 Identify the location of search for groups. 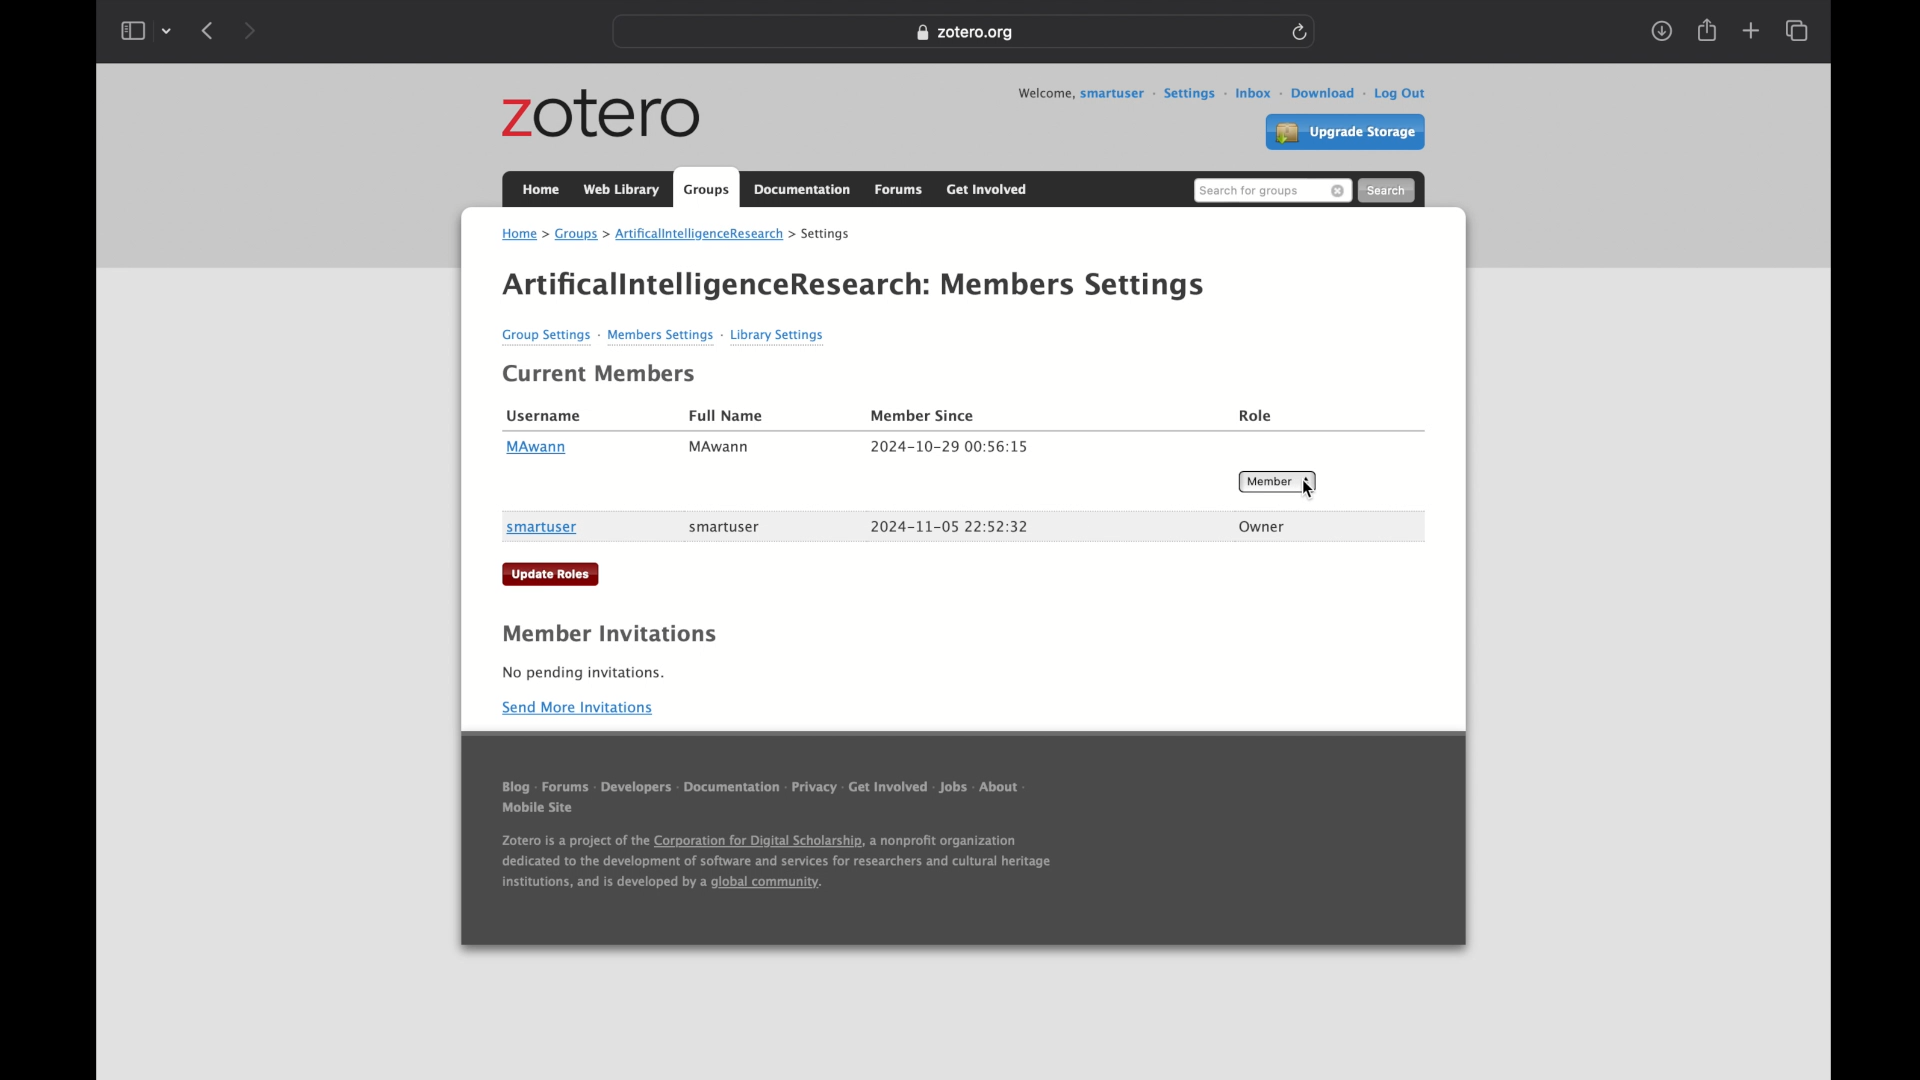
(1249, 192).